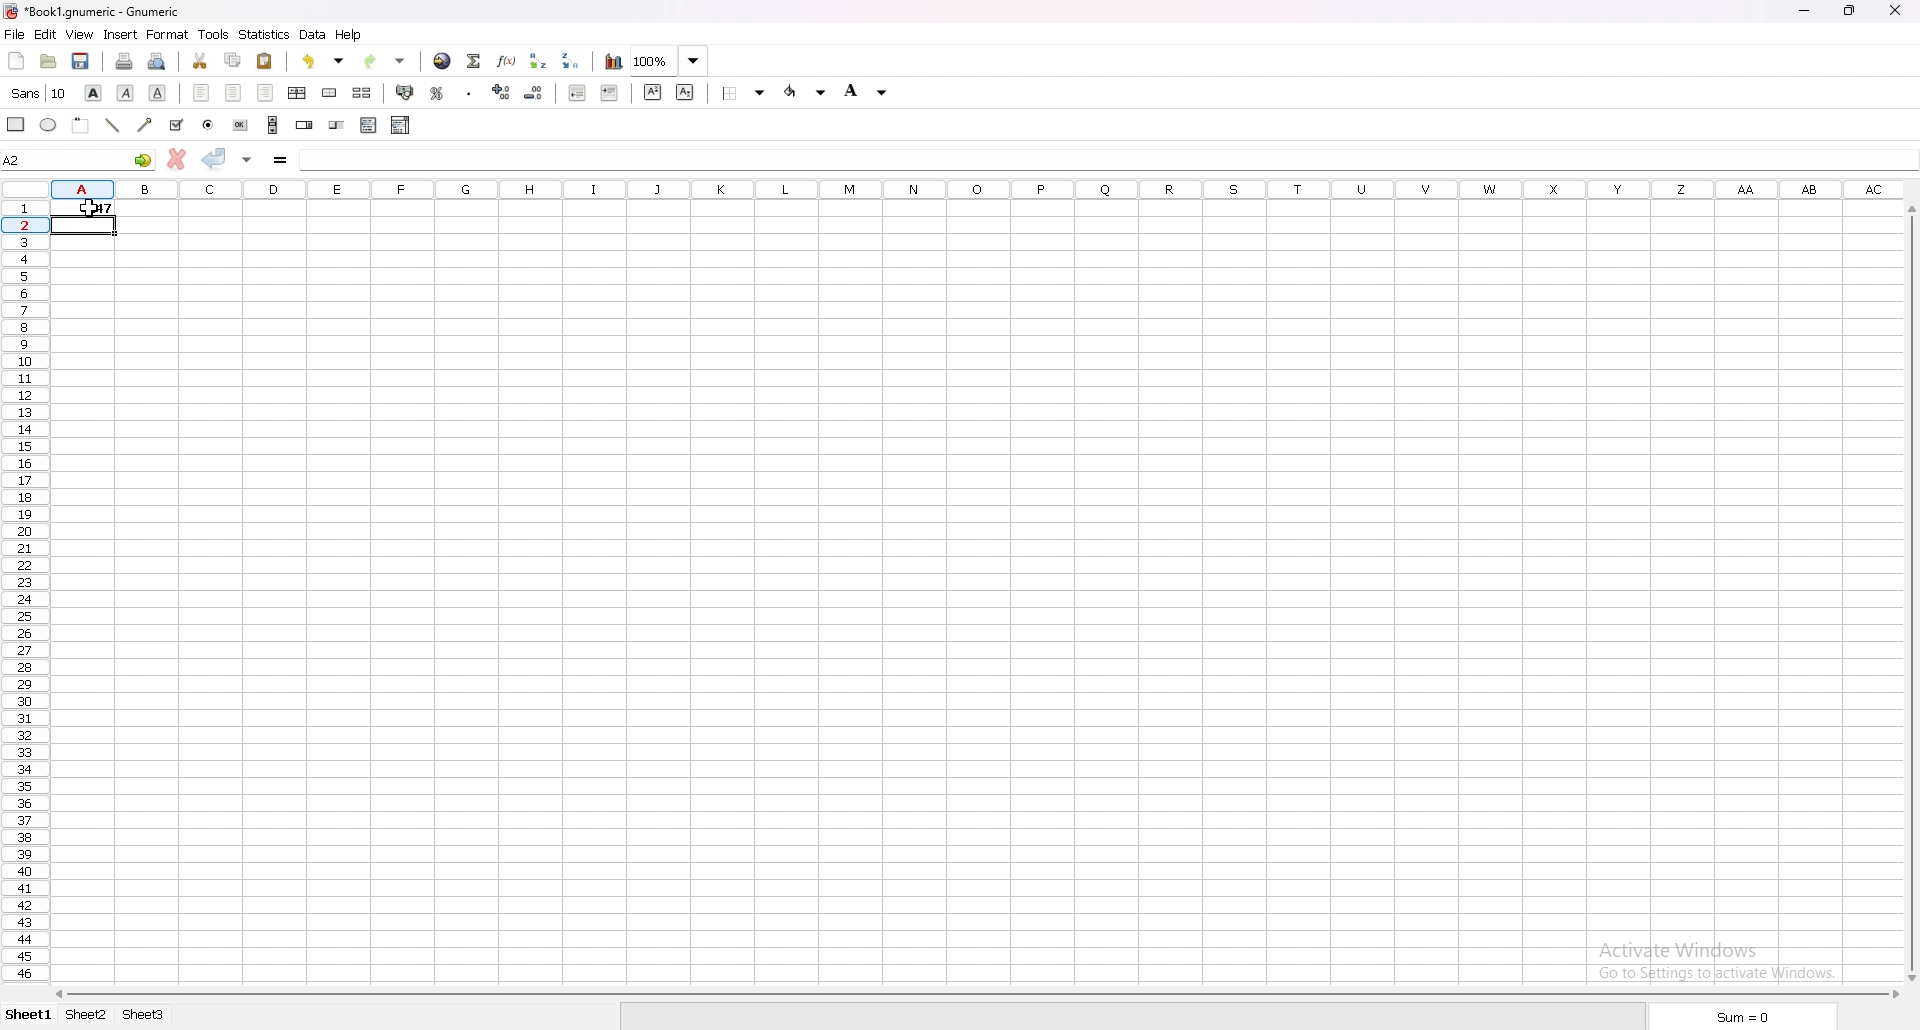  Describe the element at coordinates (88, 206) in the screenshot. I see `output` at that location.